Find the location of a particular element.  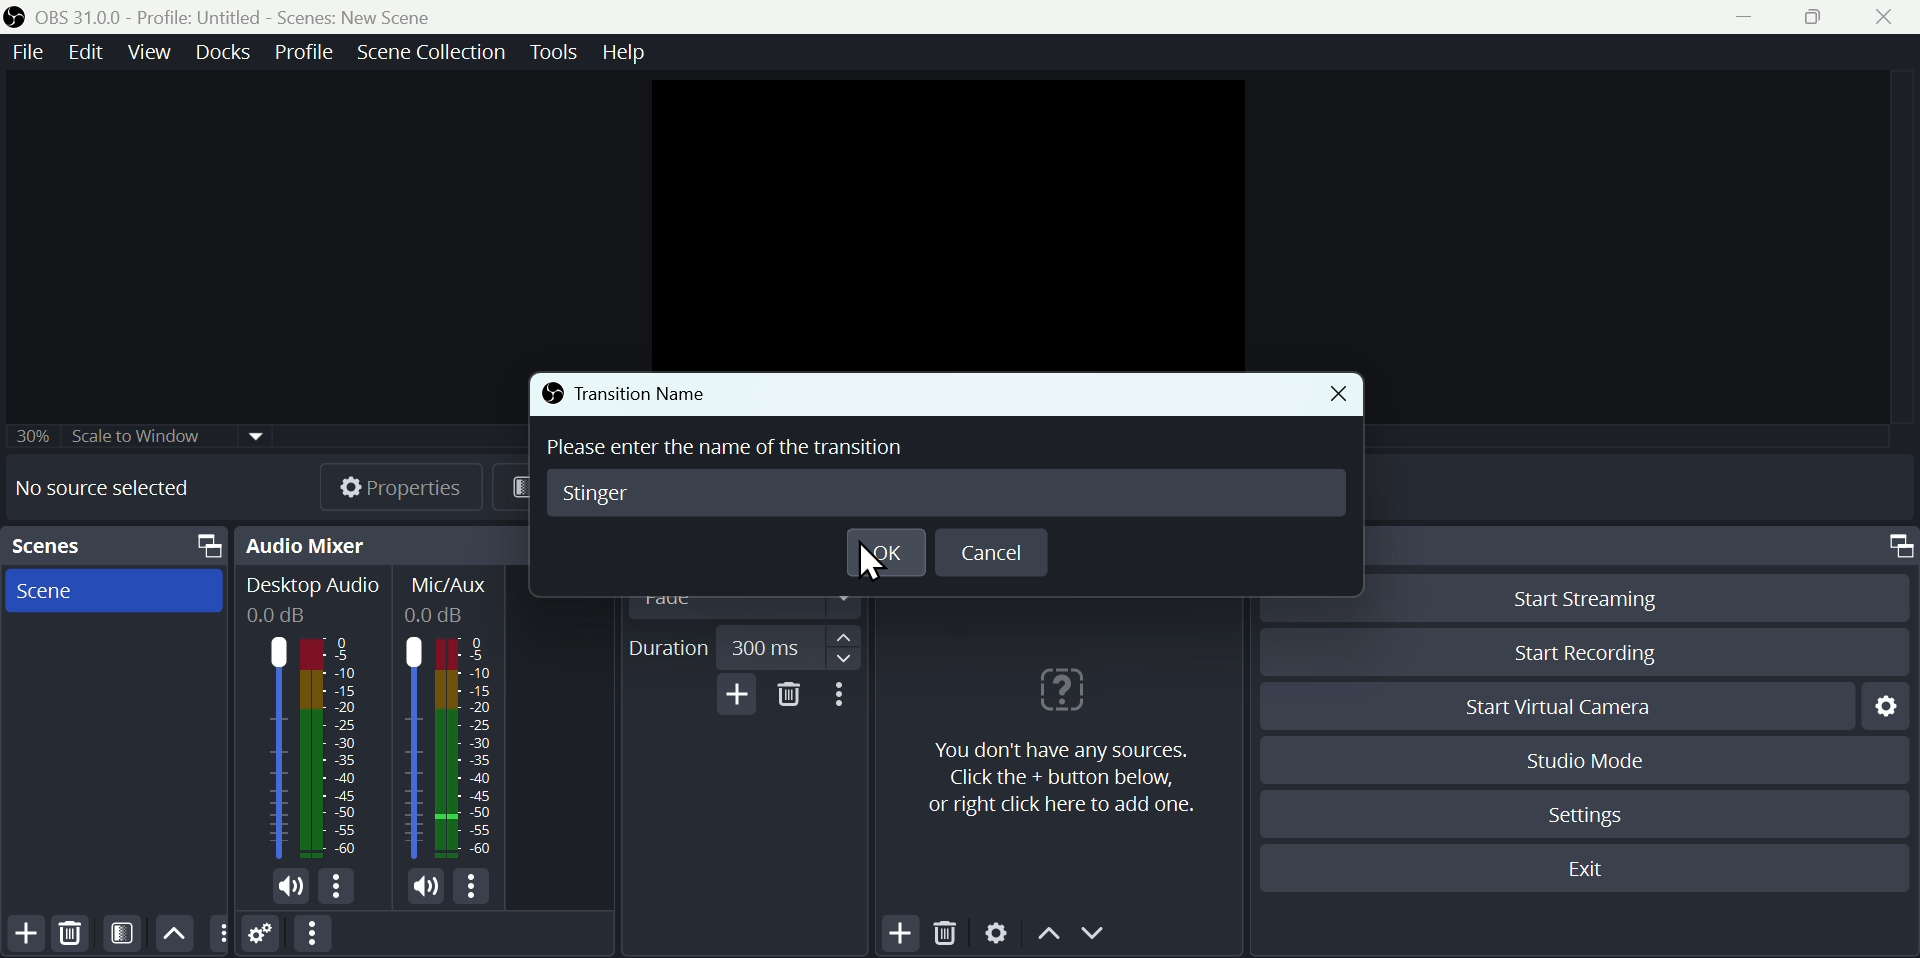

More options is located at coordinates (311, 935).